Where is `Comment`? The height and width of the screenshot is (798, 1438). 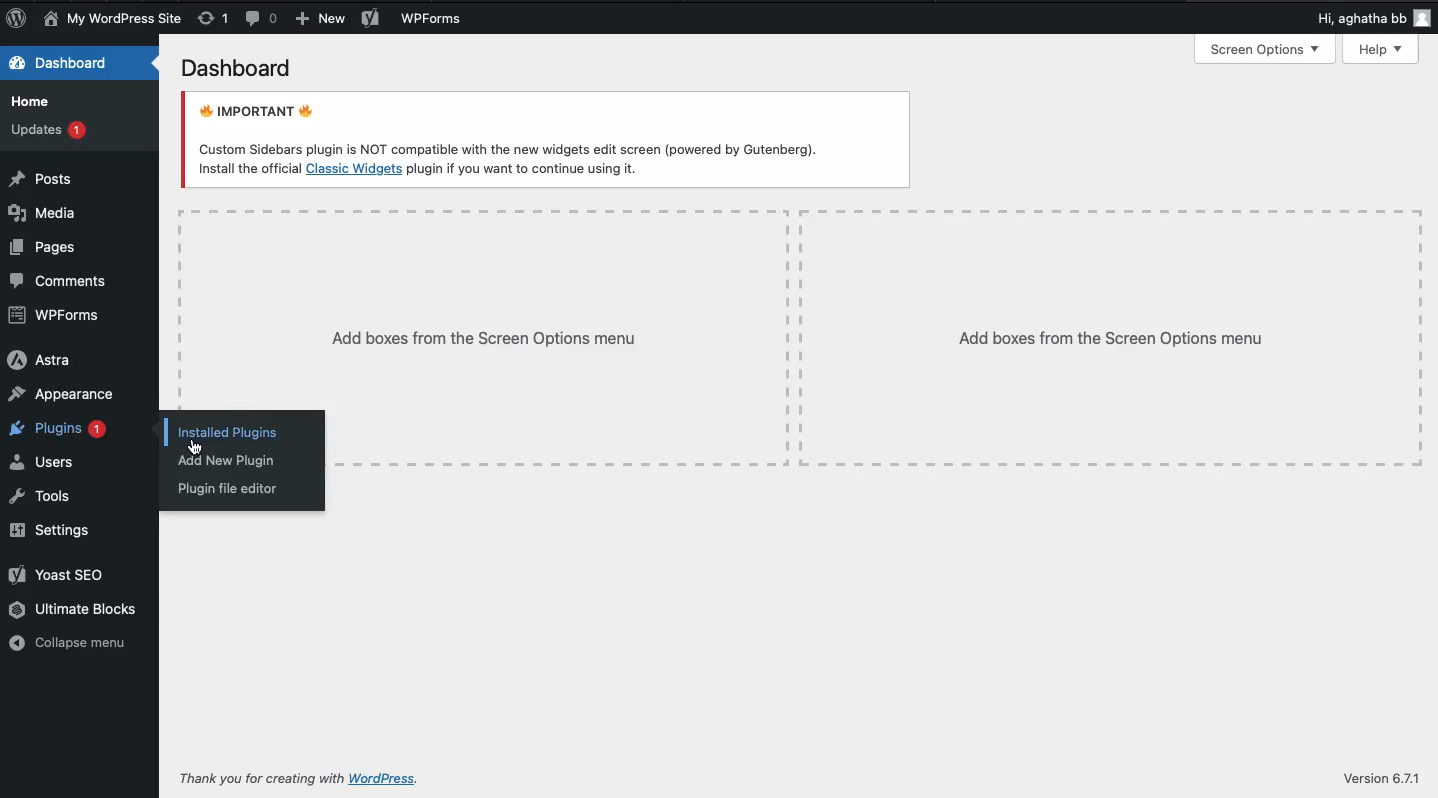
Comment is located at coordinates (64, 282).